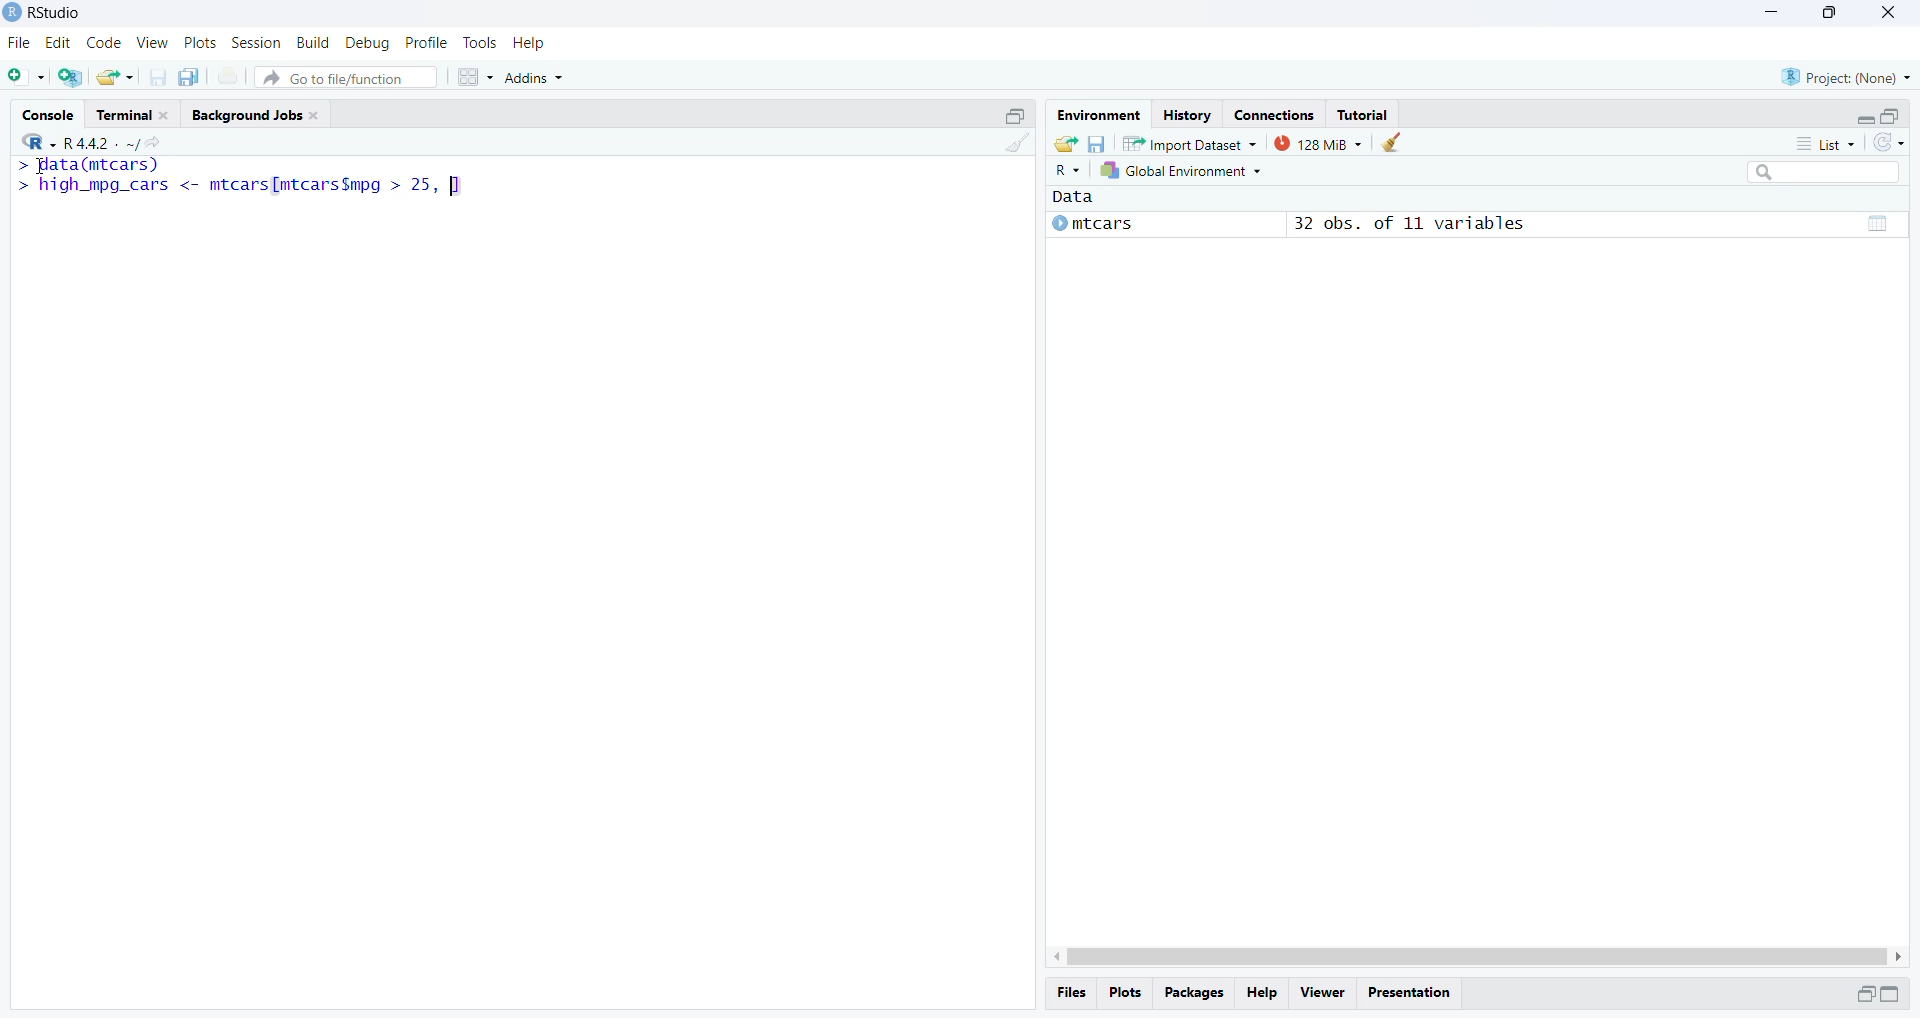 Image resolution: width=1920 pixels, height=1018 pixels. I want to click on Addins, so click(534, 78).